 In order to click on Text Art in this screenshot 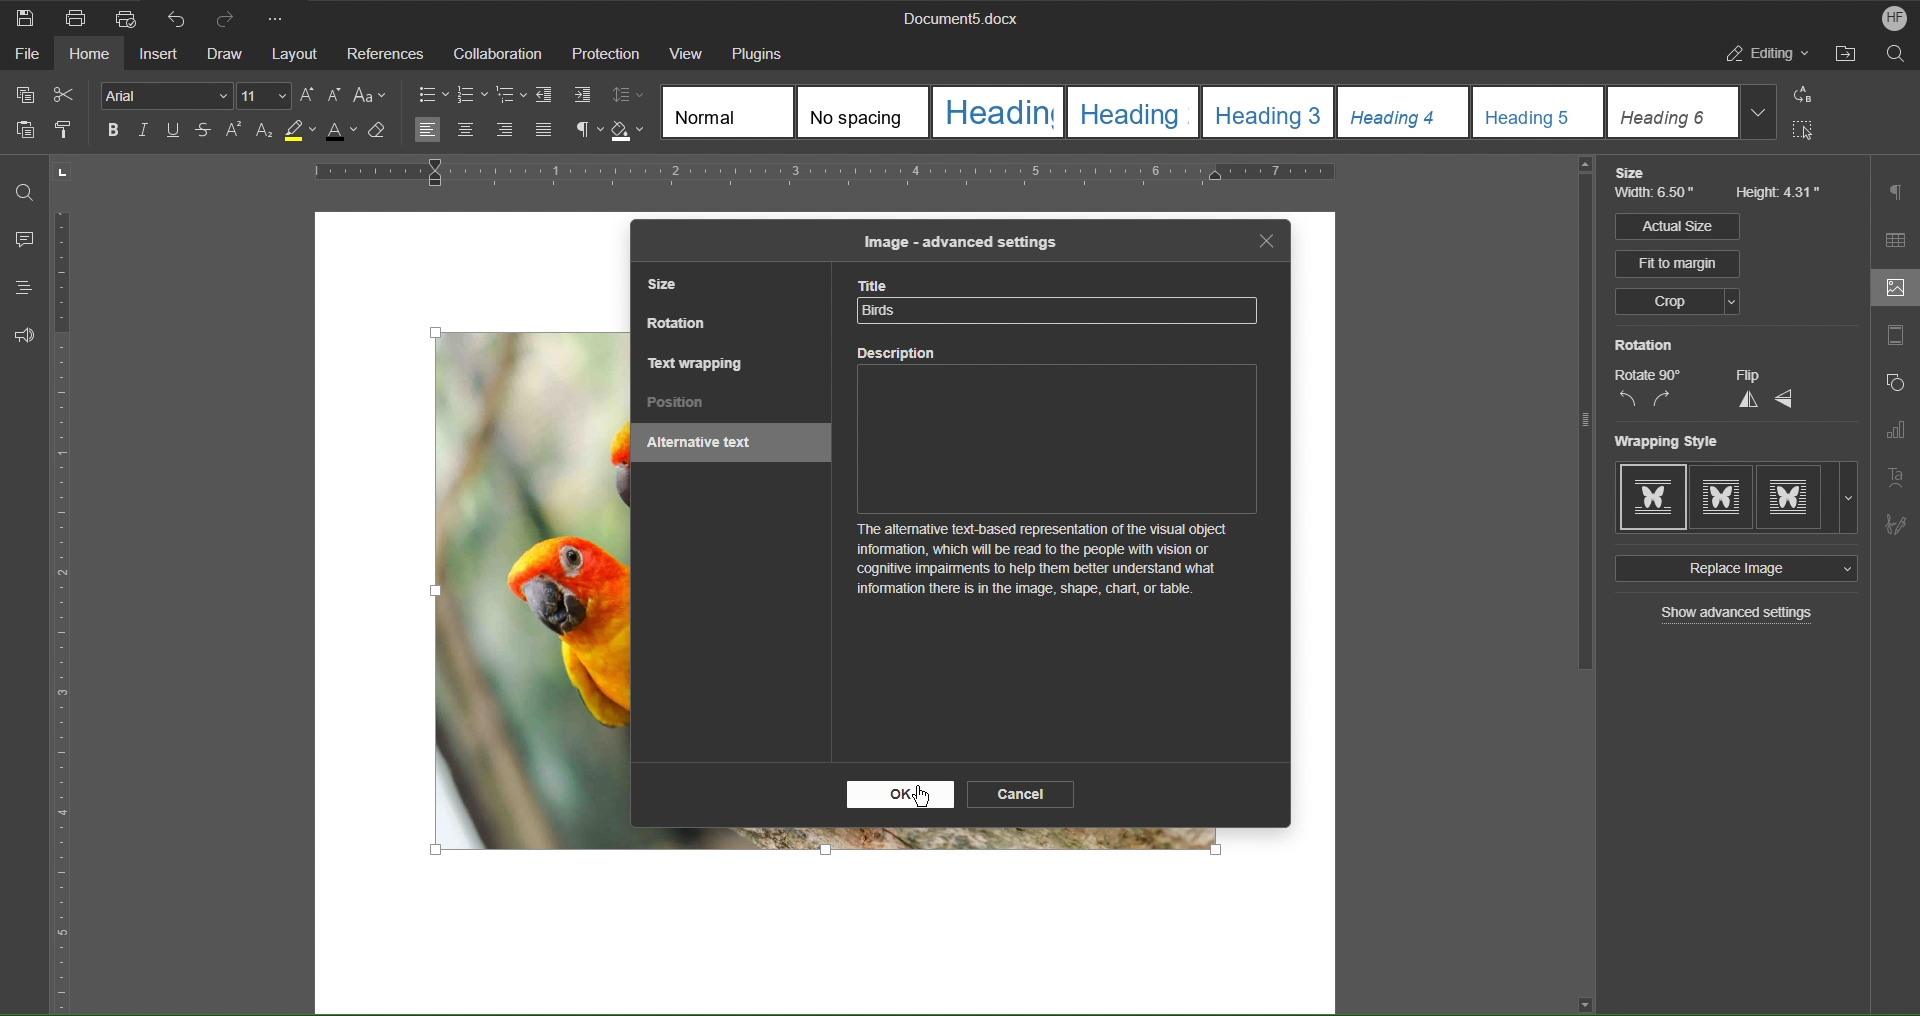, I will do `click(1898, 476)`.